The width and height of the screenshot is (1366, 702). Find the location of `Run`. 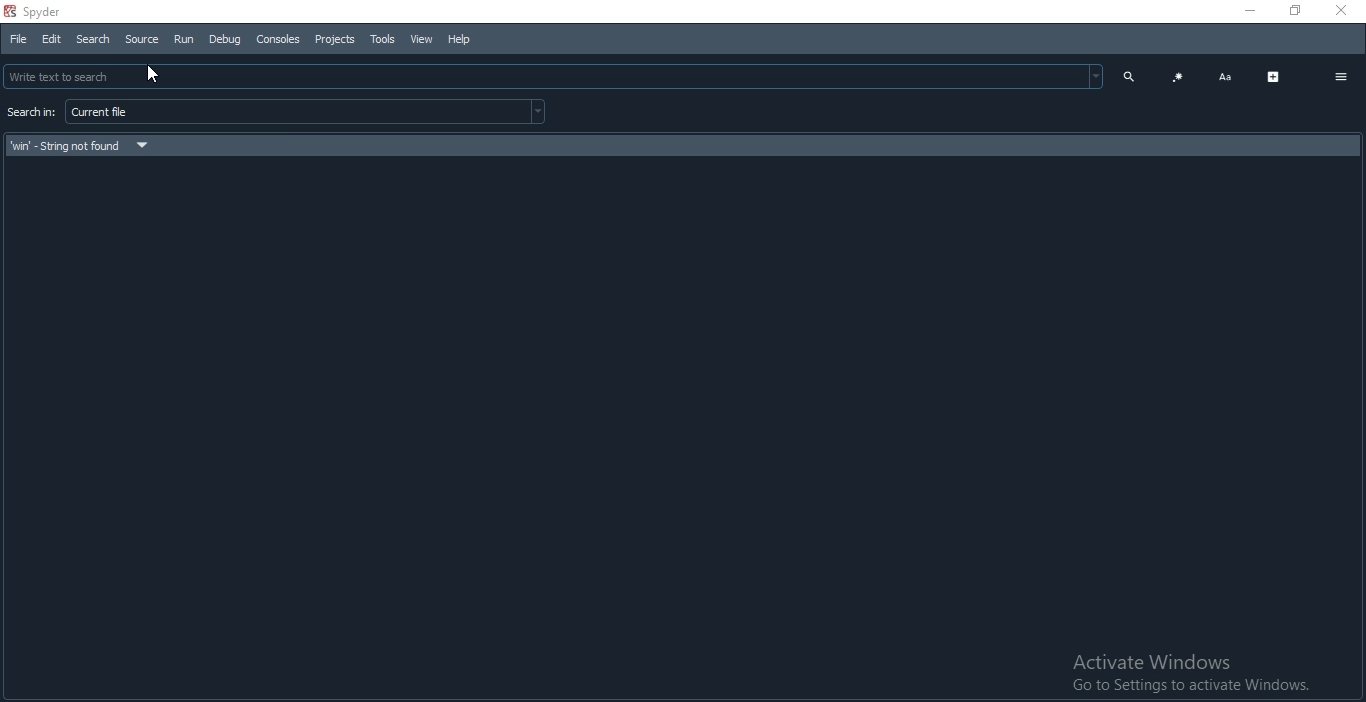

Run is located at coordinates (182, 38).